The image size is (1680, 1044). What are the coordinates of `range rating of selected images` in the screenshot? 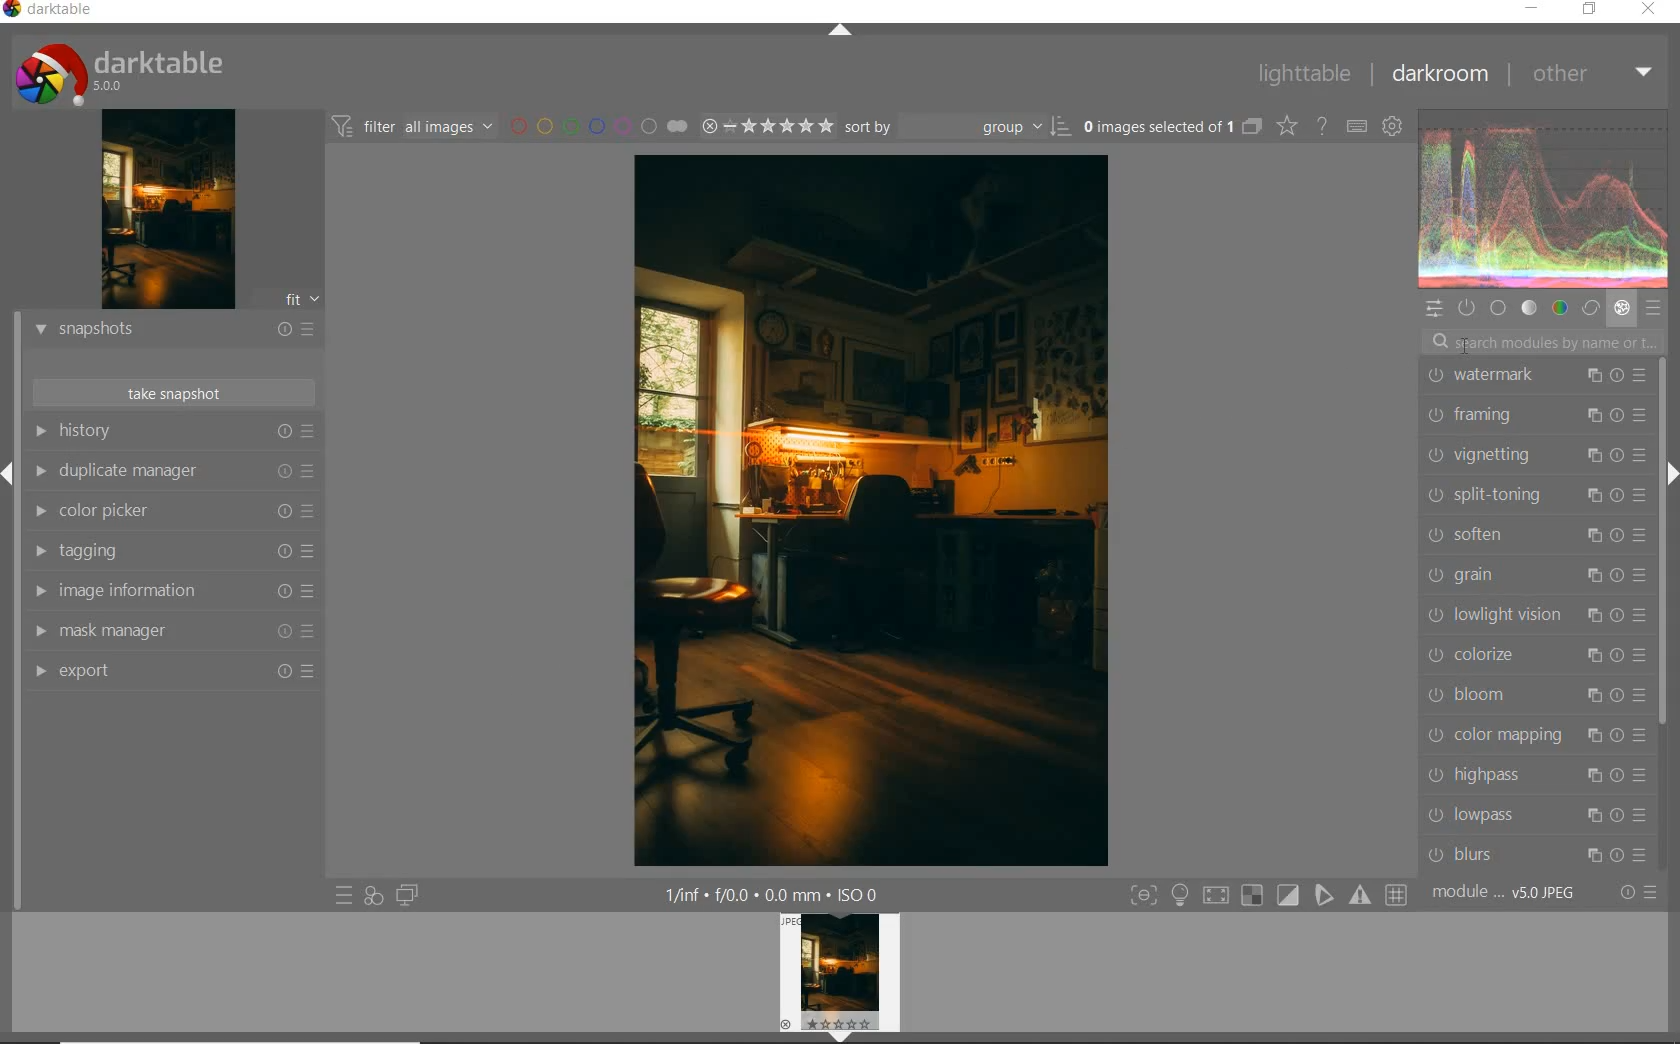 It's located at (767, 126).